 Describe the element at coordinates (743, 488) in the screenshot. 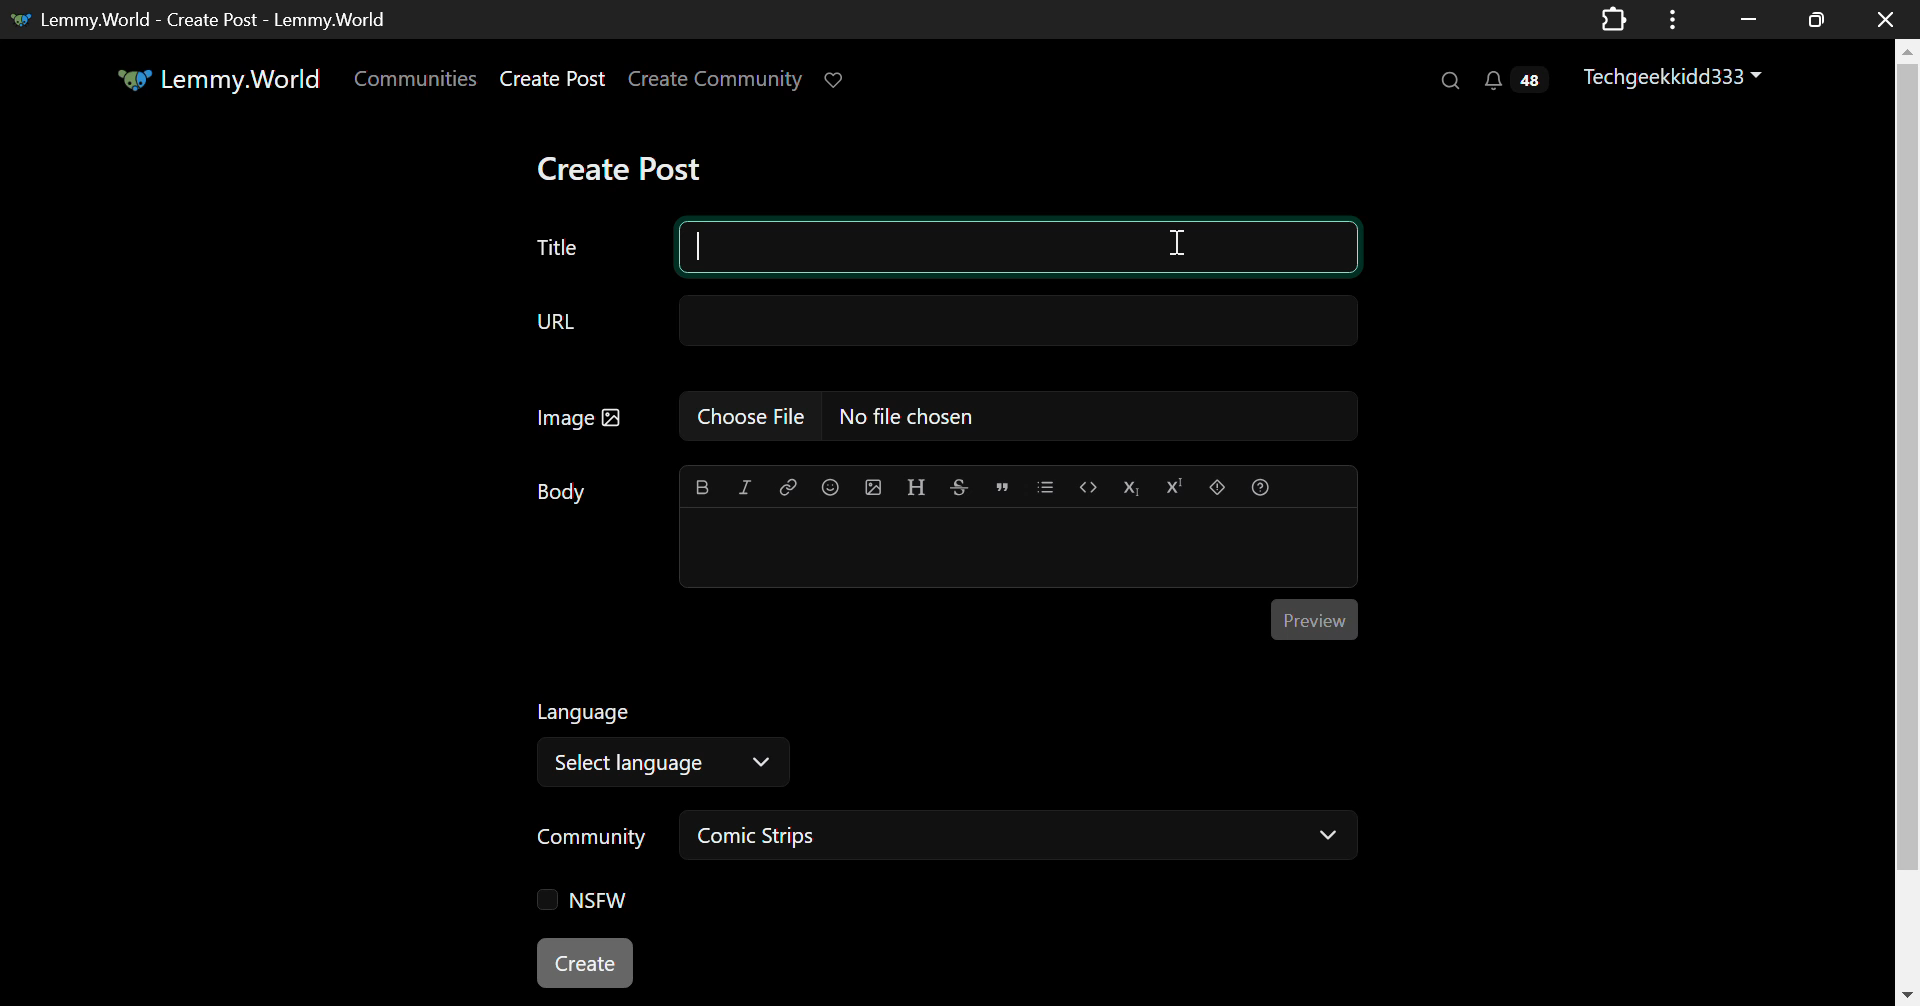

I see `italic` at that location.